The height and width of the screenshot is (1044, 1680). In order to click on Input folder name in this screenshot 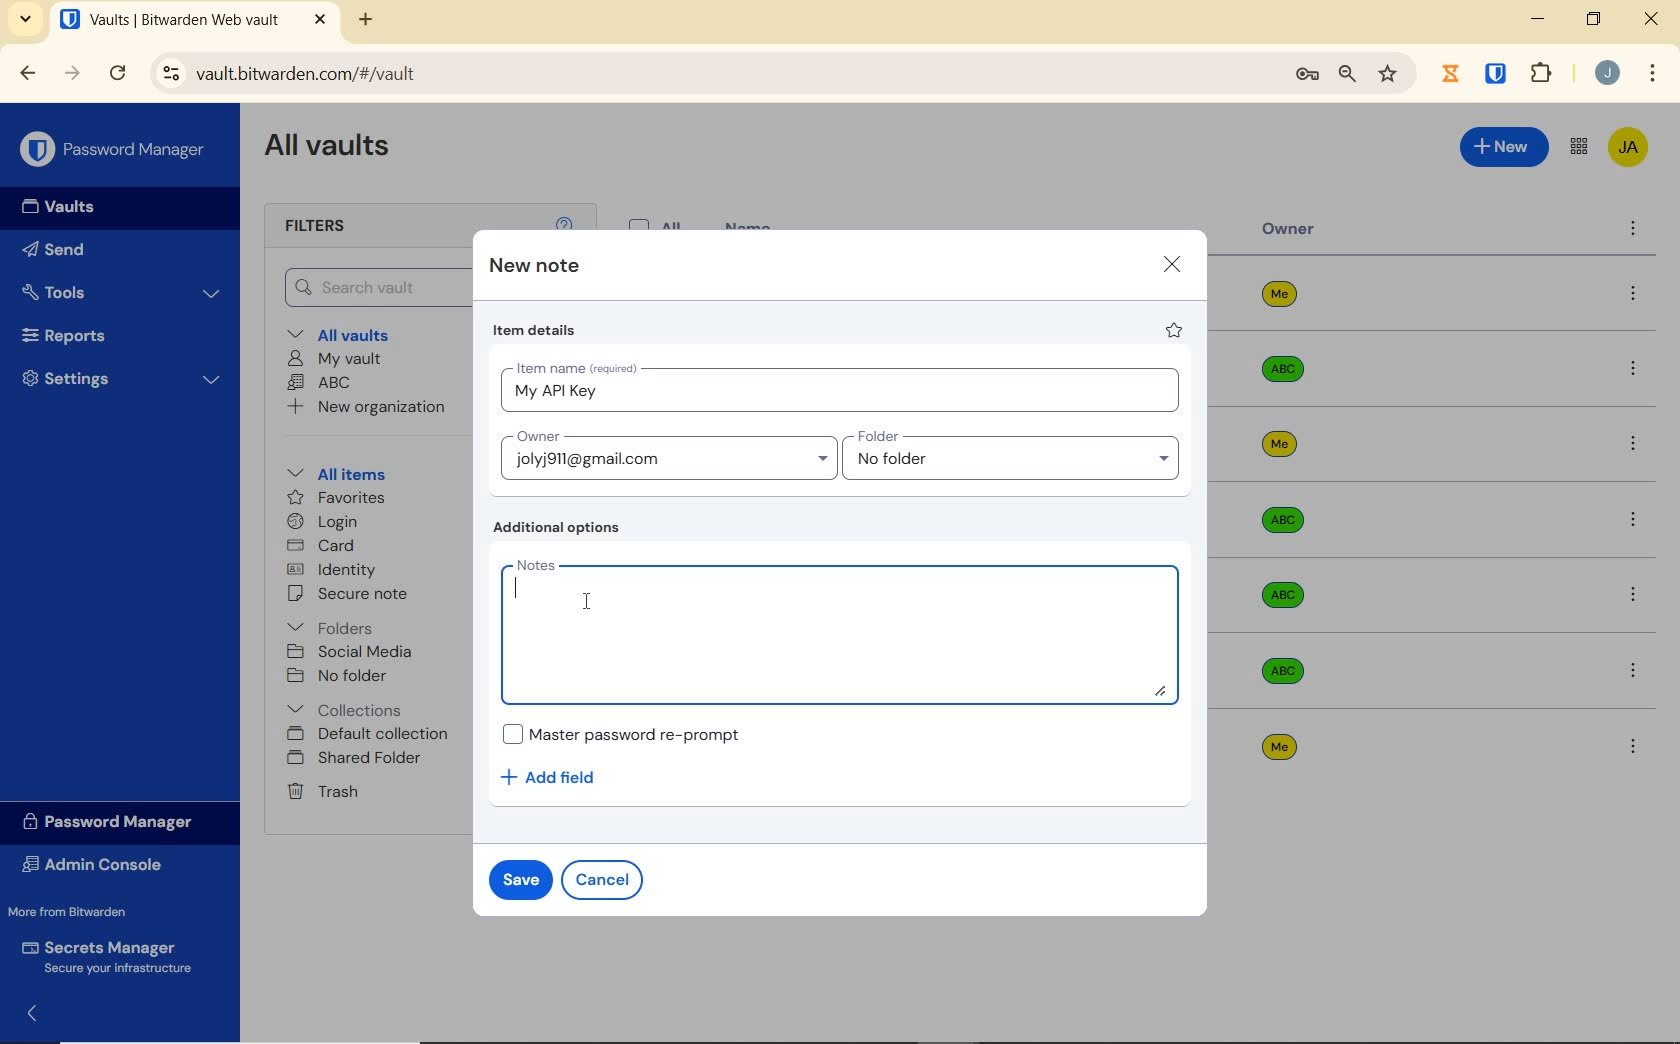, I will do `click(1015, 456)`.